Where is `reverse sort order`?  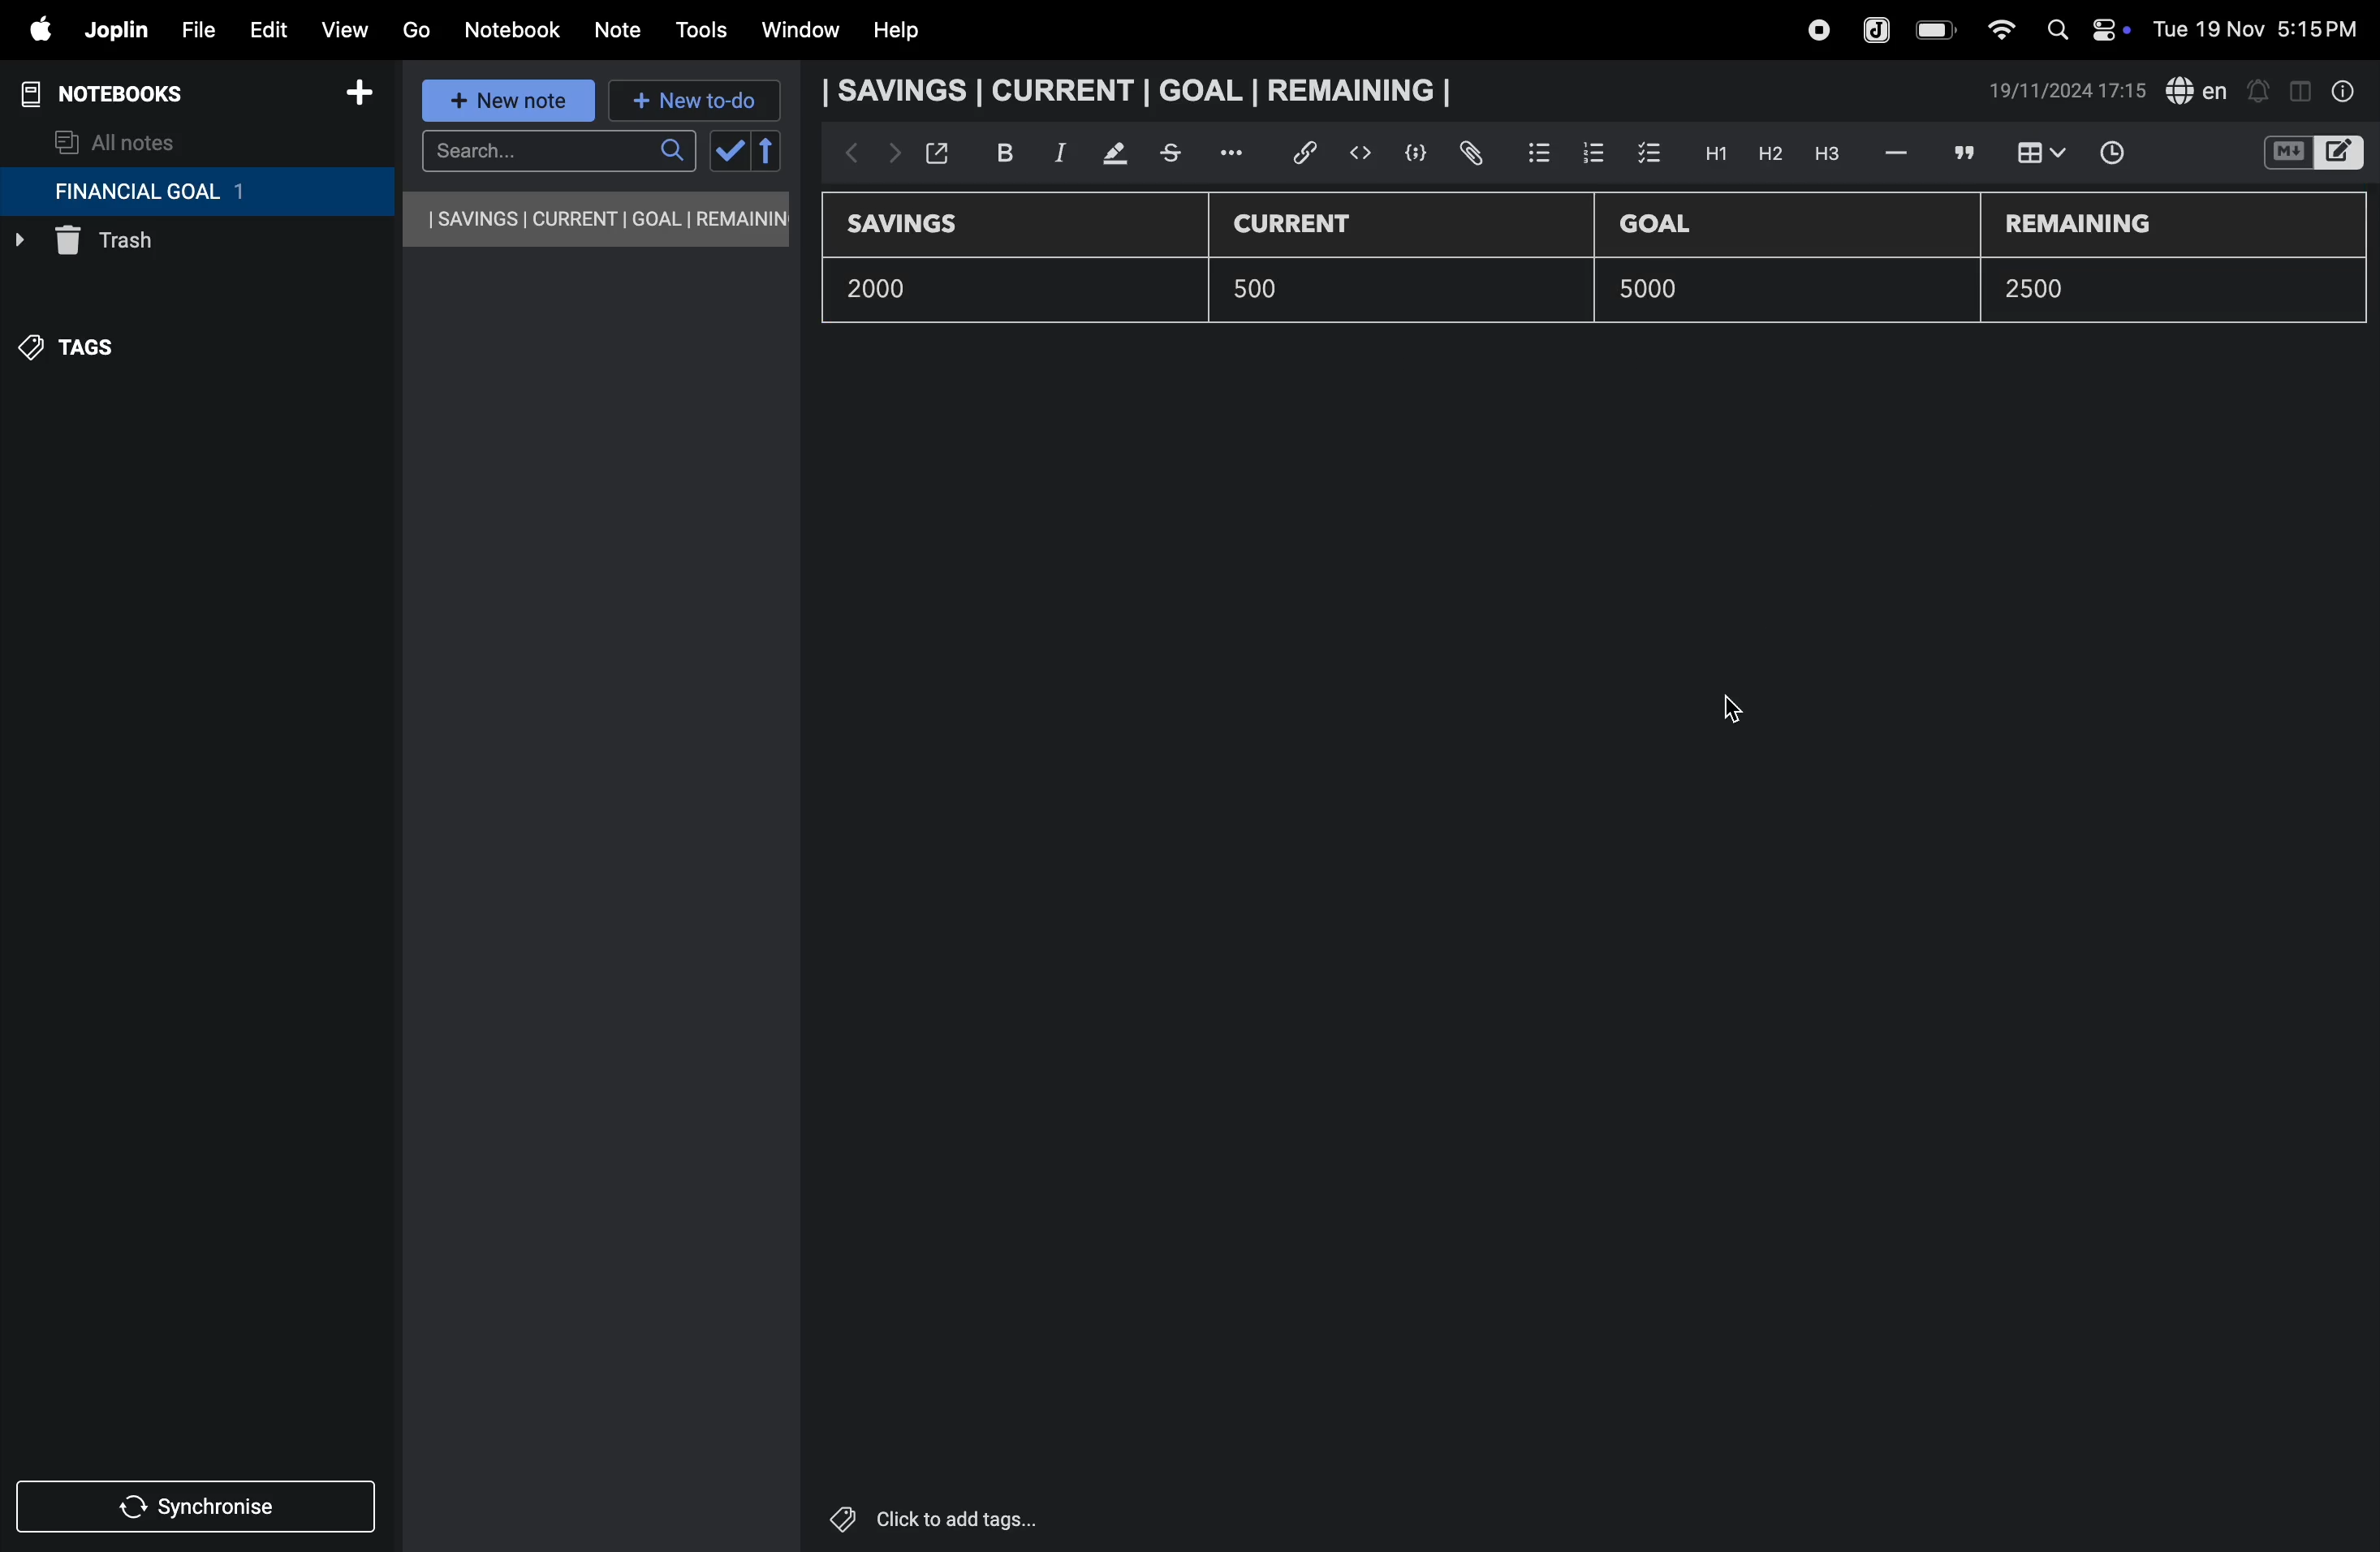 reverse sort order is located at coordinates (768, 151).